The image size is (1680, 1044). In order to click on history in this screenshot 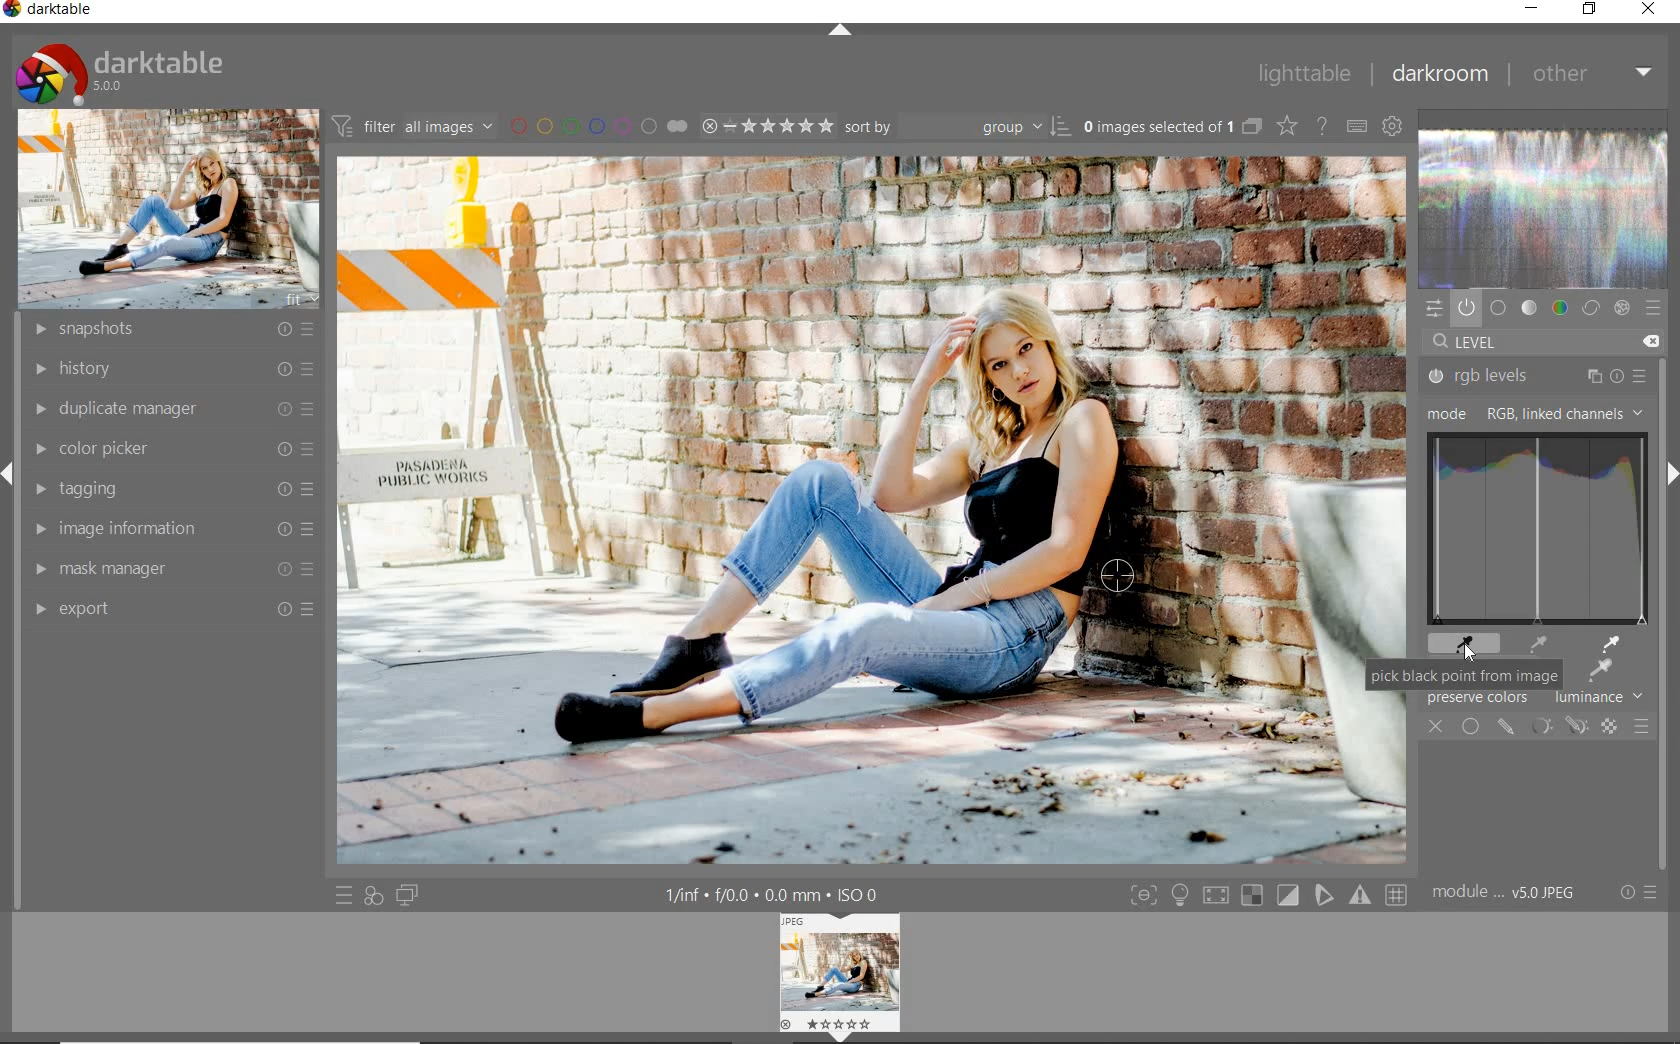, I will do `click(171, 370)`.